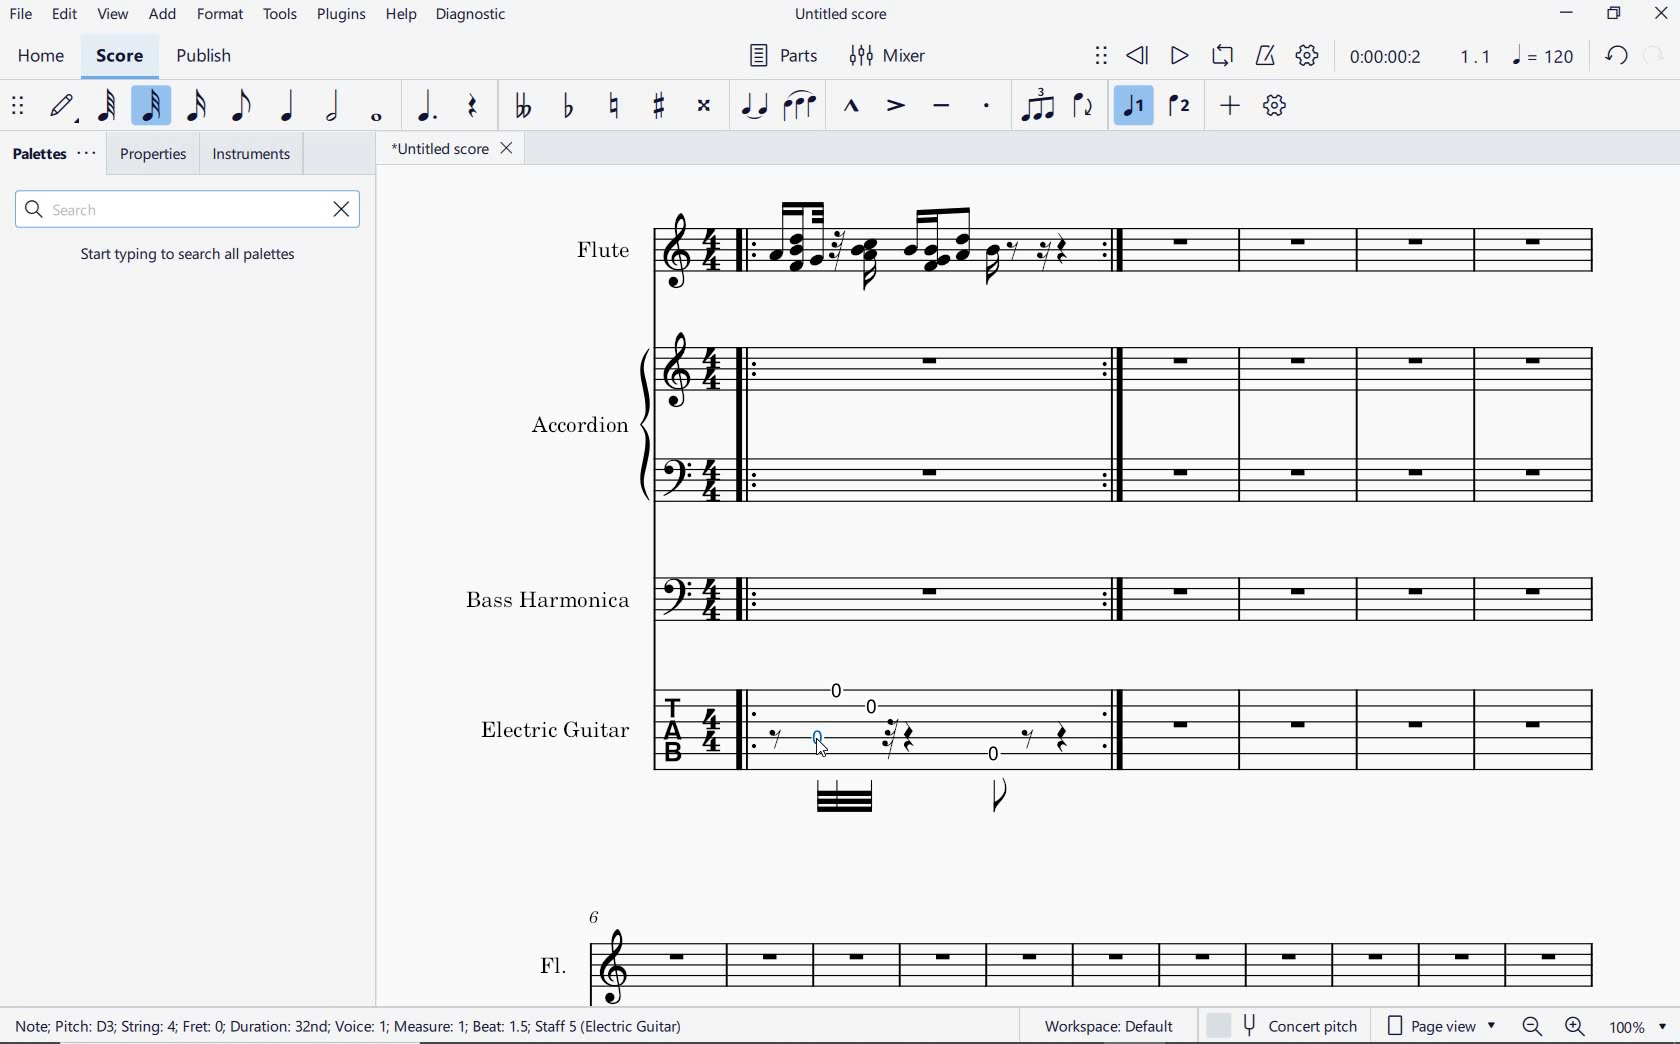 This screenshot has height=1044, width=1680. Describe the element at coordinates (1038, 599) in the screenshot. I see `Instrument: Bass Harmonica` at that location.